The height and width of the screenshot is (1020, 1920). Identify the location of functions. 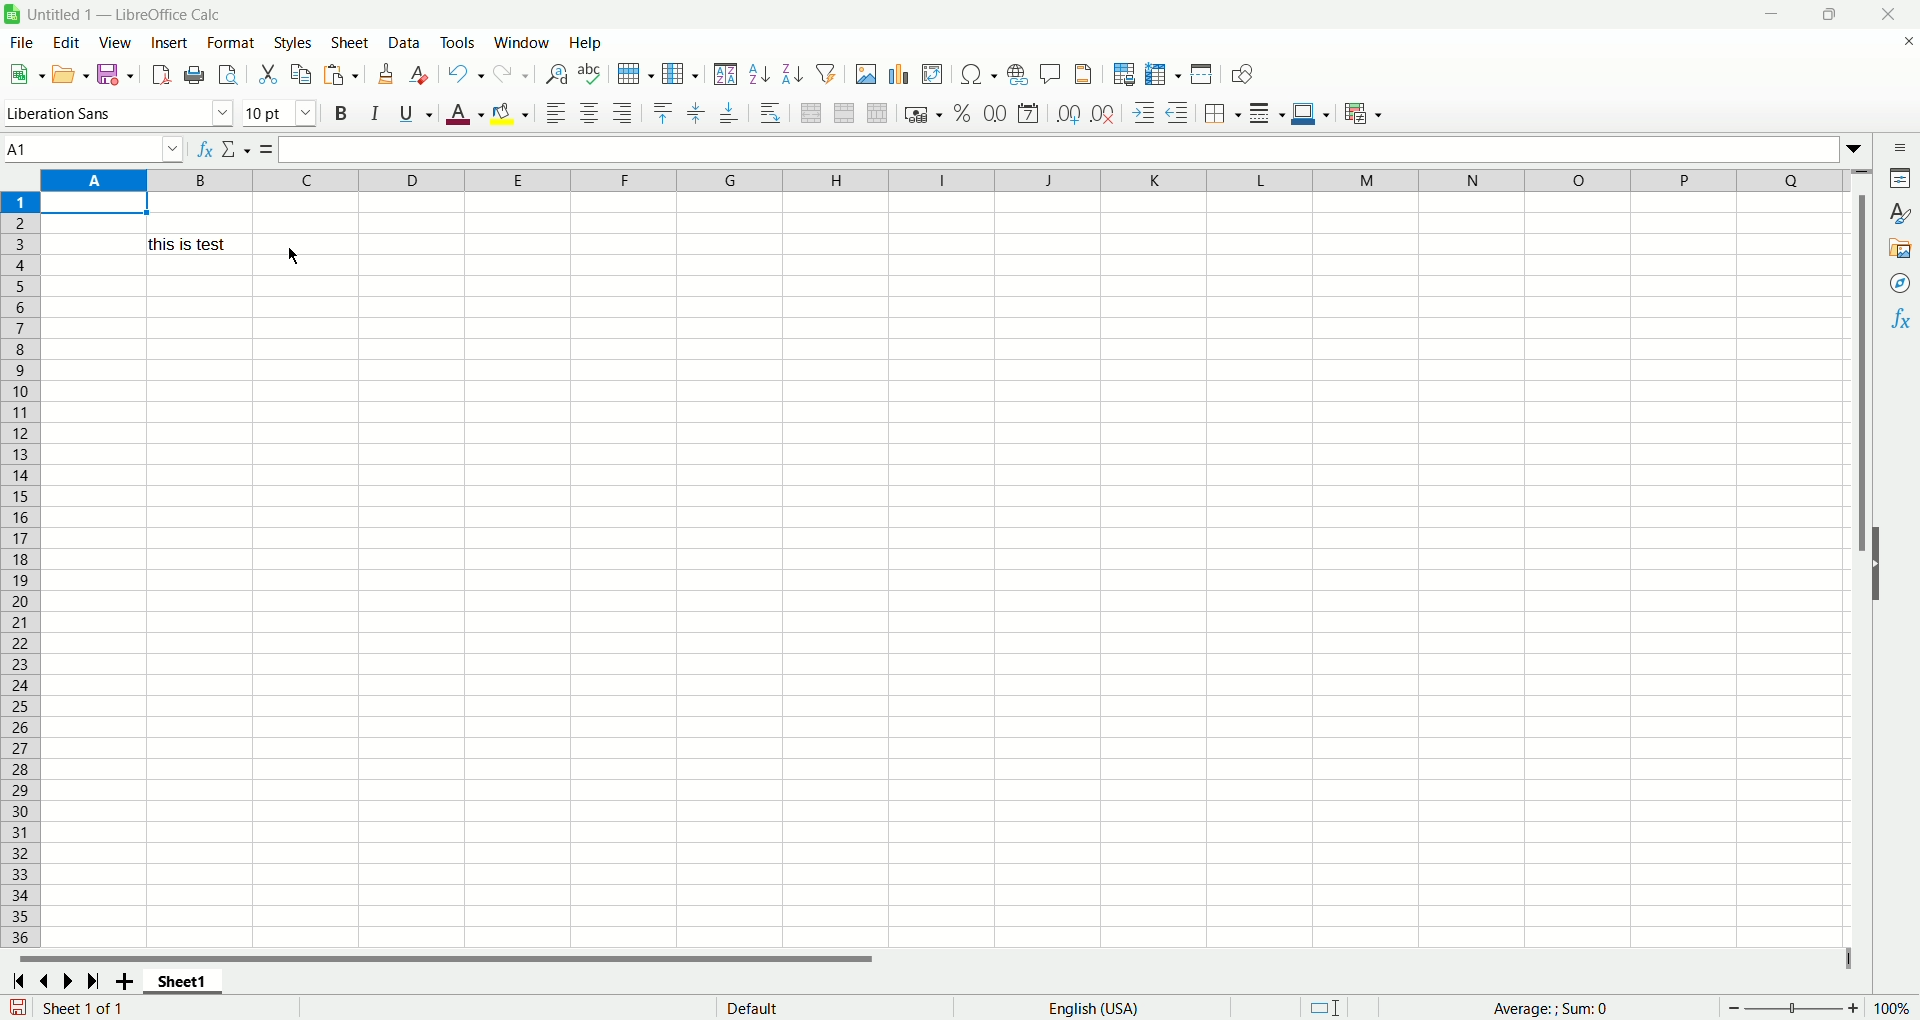
(1900, 318).